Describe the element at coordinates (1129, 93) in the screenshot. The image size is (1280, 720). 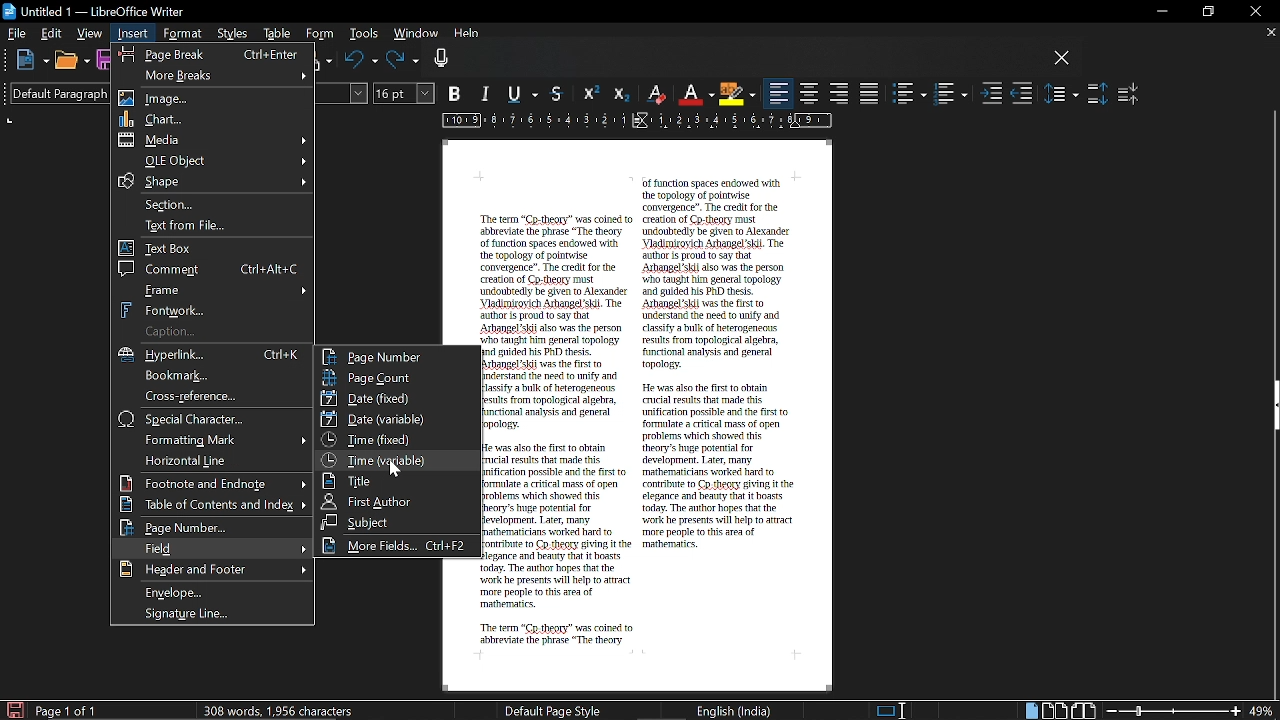
I see `Decrease paragraph spacing` at that location.